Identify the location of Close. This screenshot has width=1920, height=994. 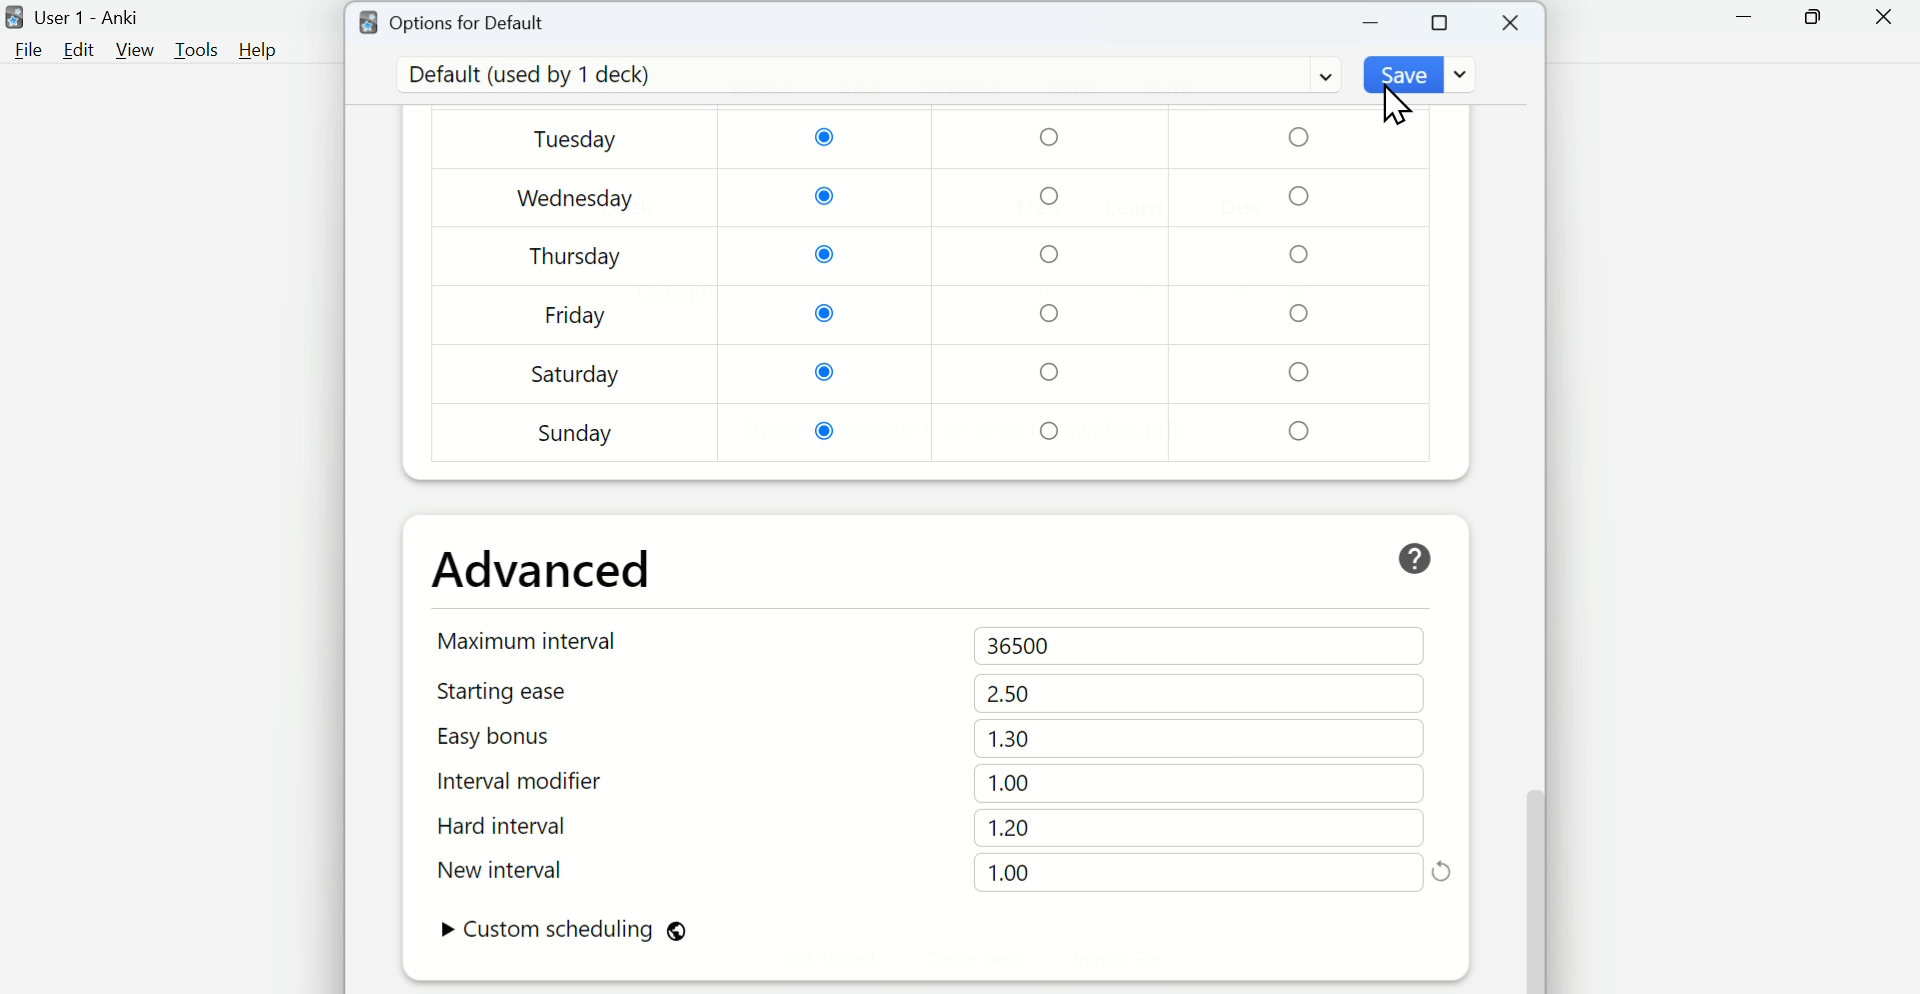
(1513, 23).